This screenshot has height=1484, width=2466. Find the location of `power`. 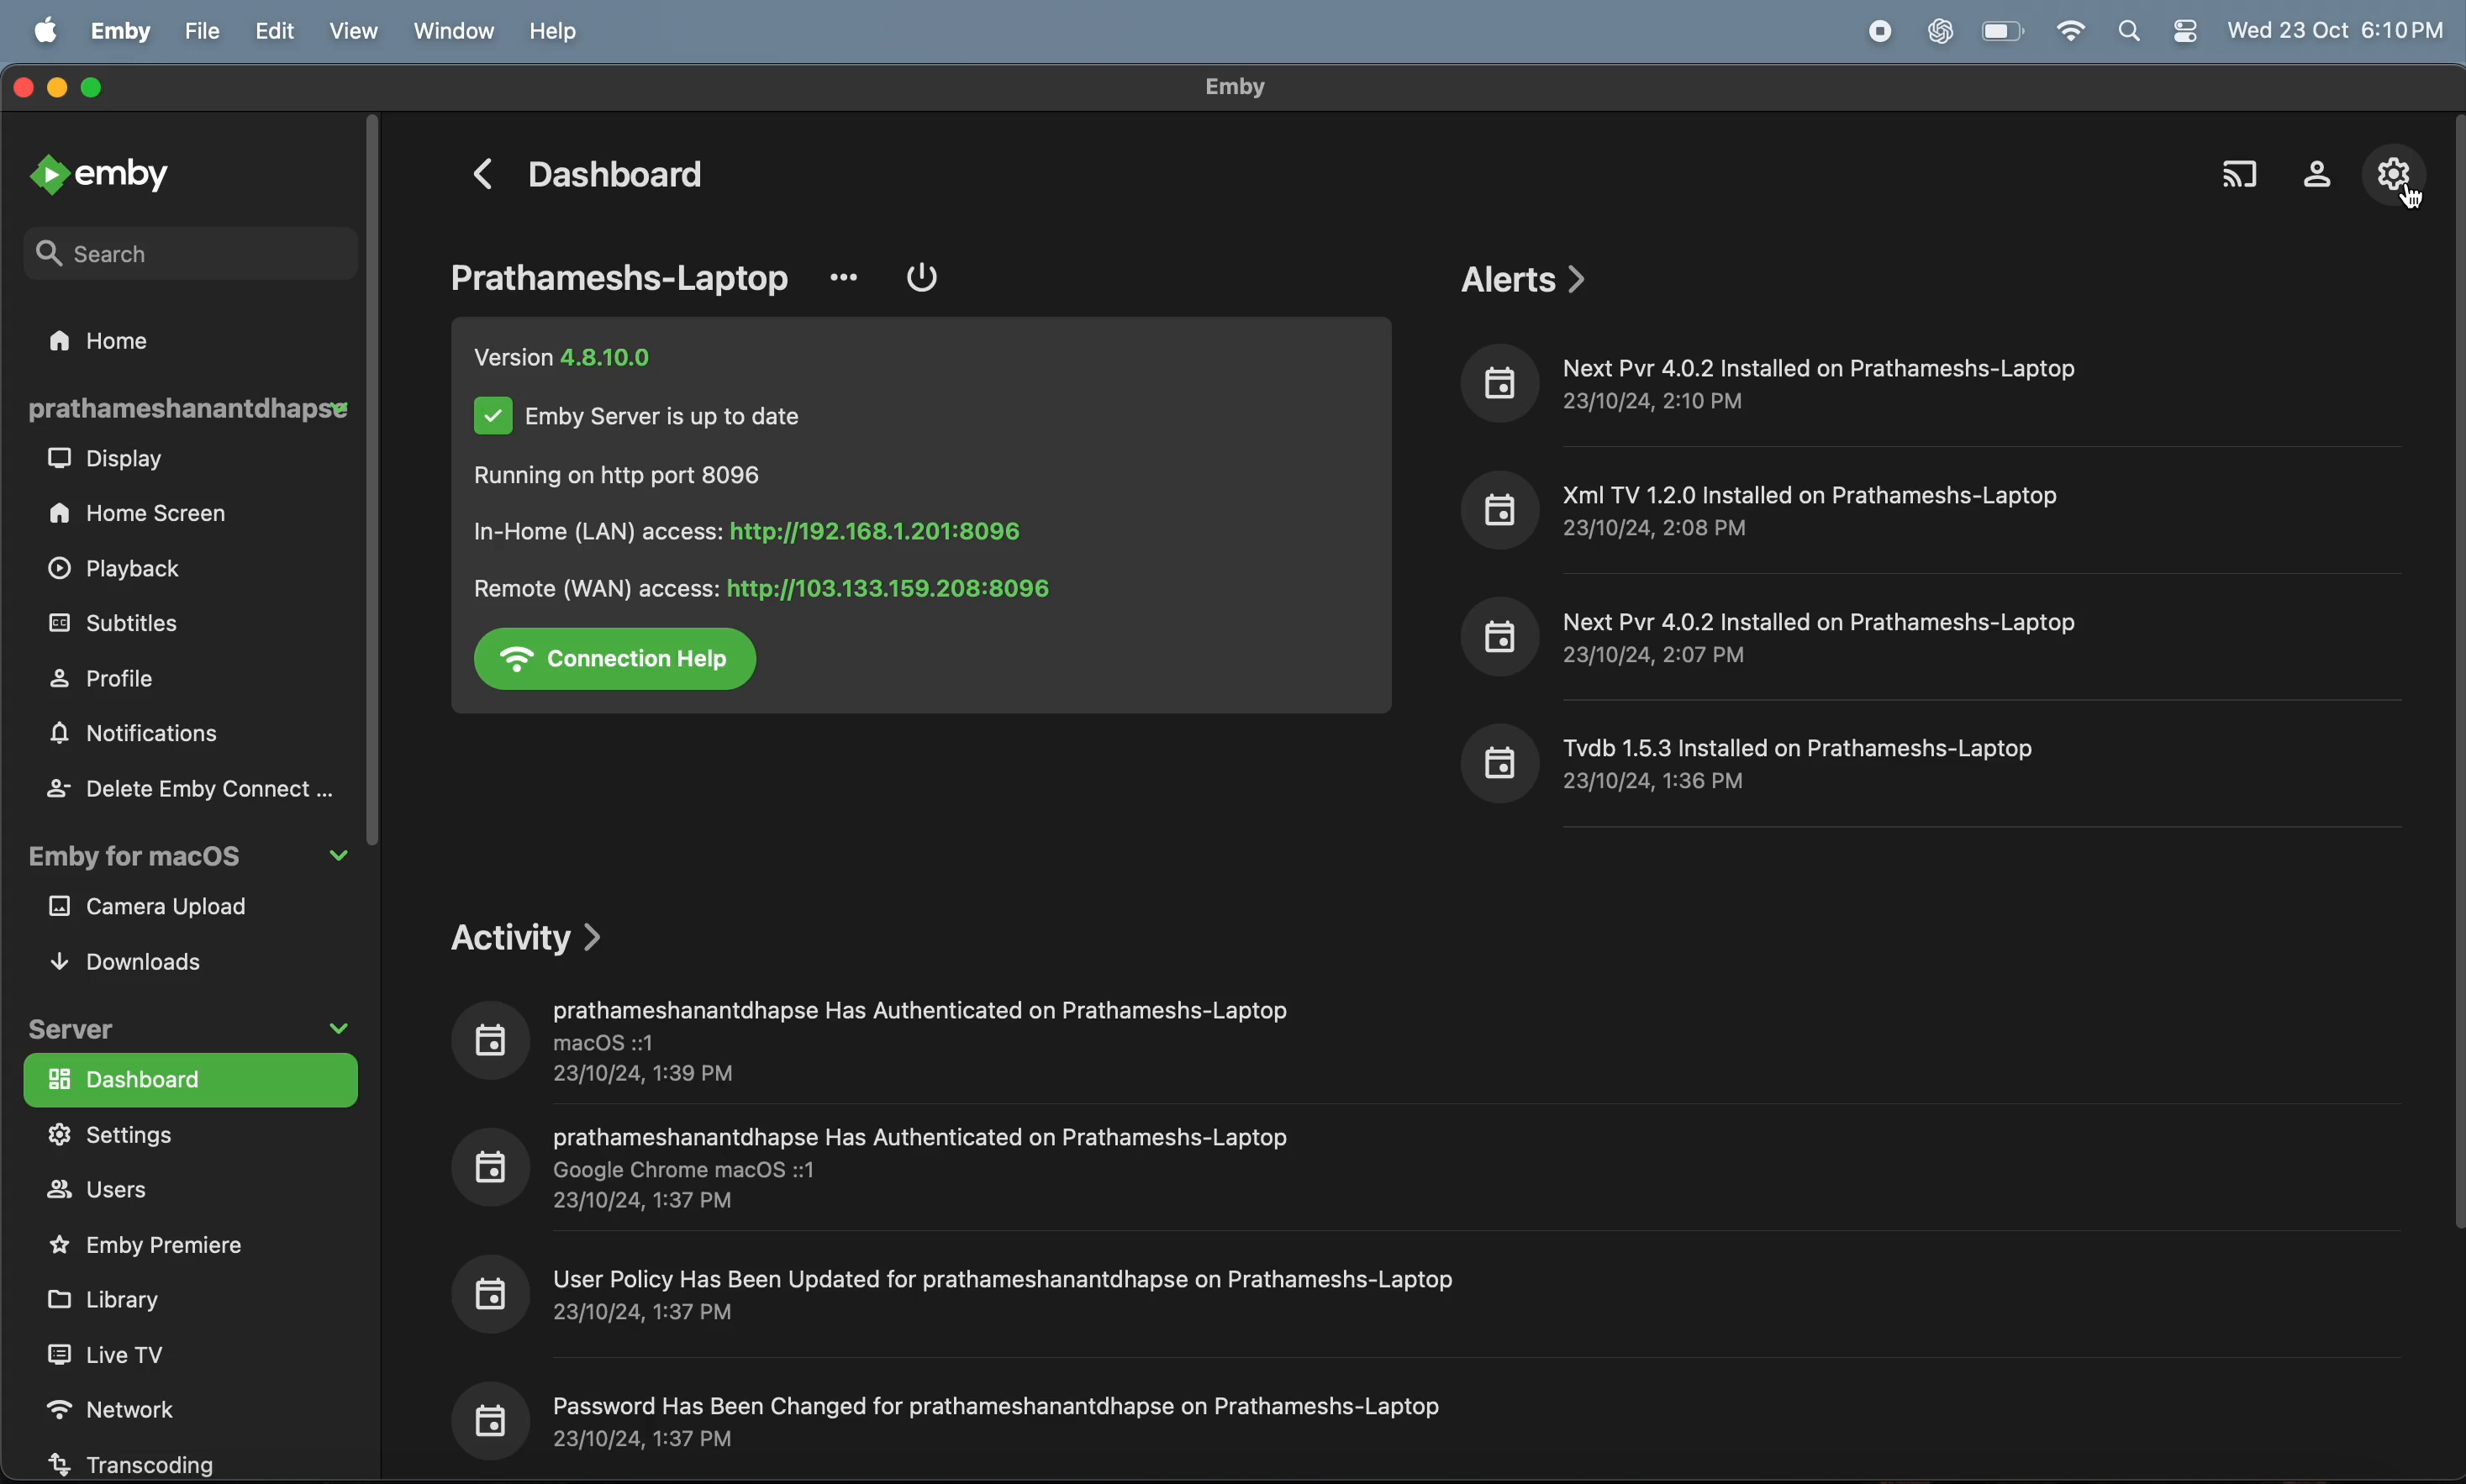

power is located at coordinates (928, 270).